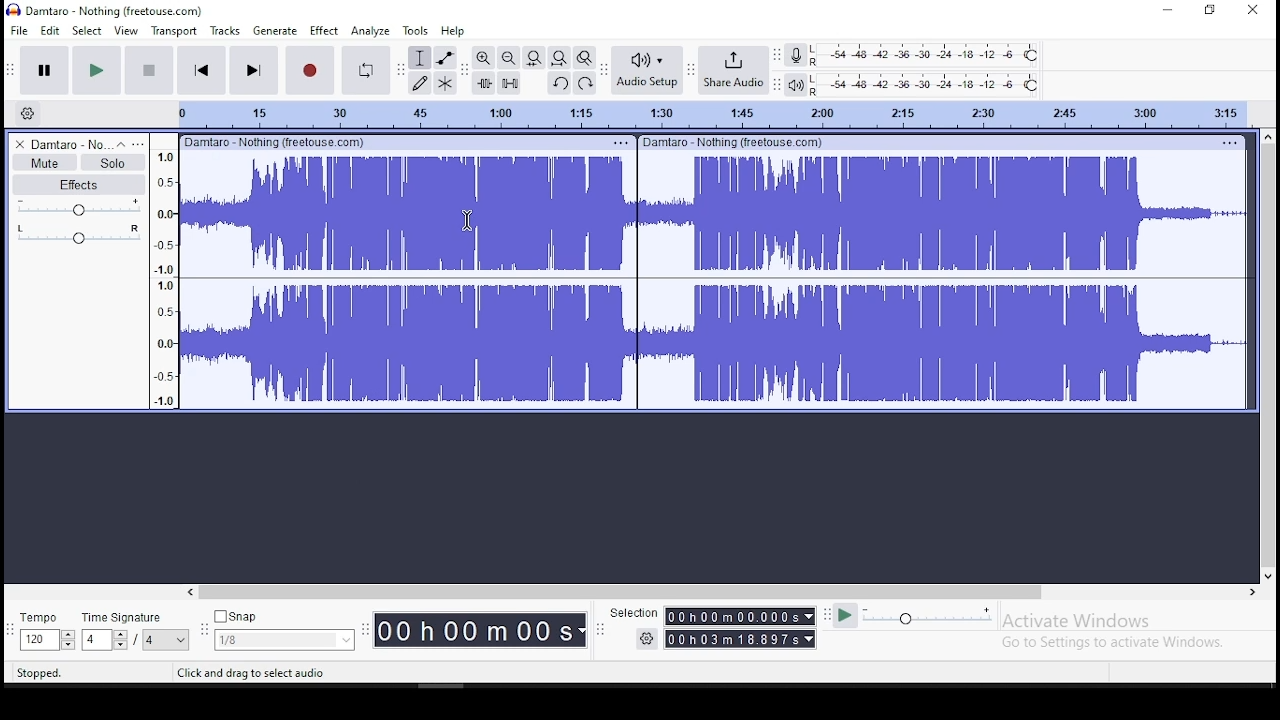 This screenshot has width=1280, height=720. What do you see at coordinates (701, 114) in the screenshot?
I see `timeline` at bounding box center [701, 114].